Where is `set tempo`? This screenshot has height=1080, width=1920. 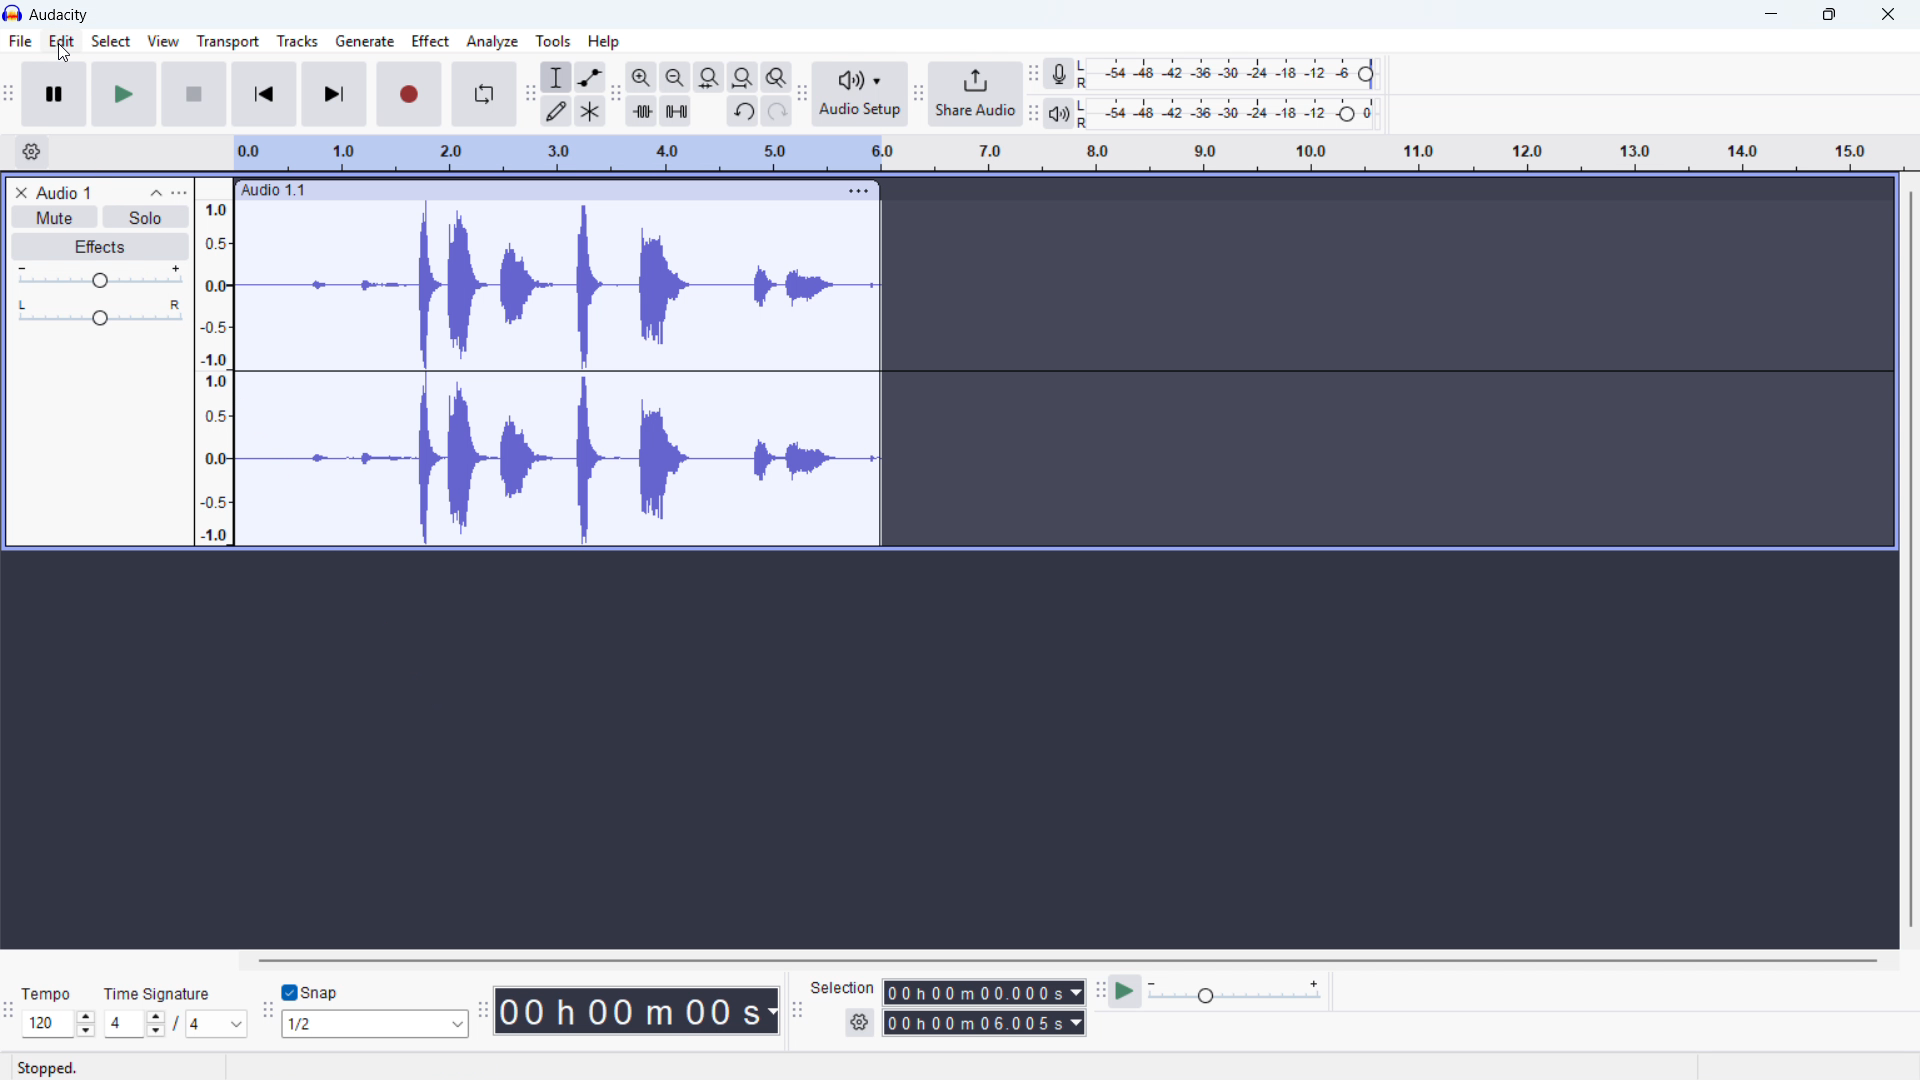
set tempo is located at coordinates (60, 1024).